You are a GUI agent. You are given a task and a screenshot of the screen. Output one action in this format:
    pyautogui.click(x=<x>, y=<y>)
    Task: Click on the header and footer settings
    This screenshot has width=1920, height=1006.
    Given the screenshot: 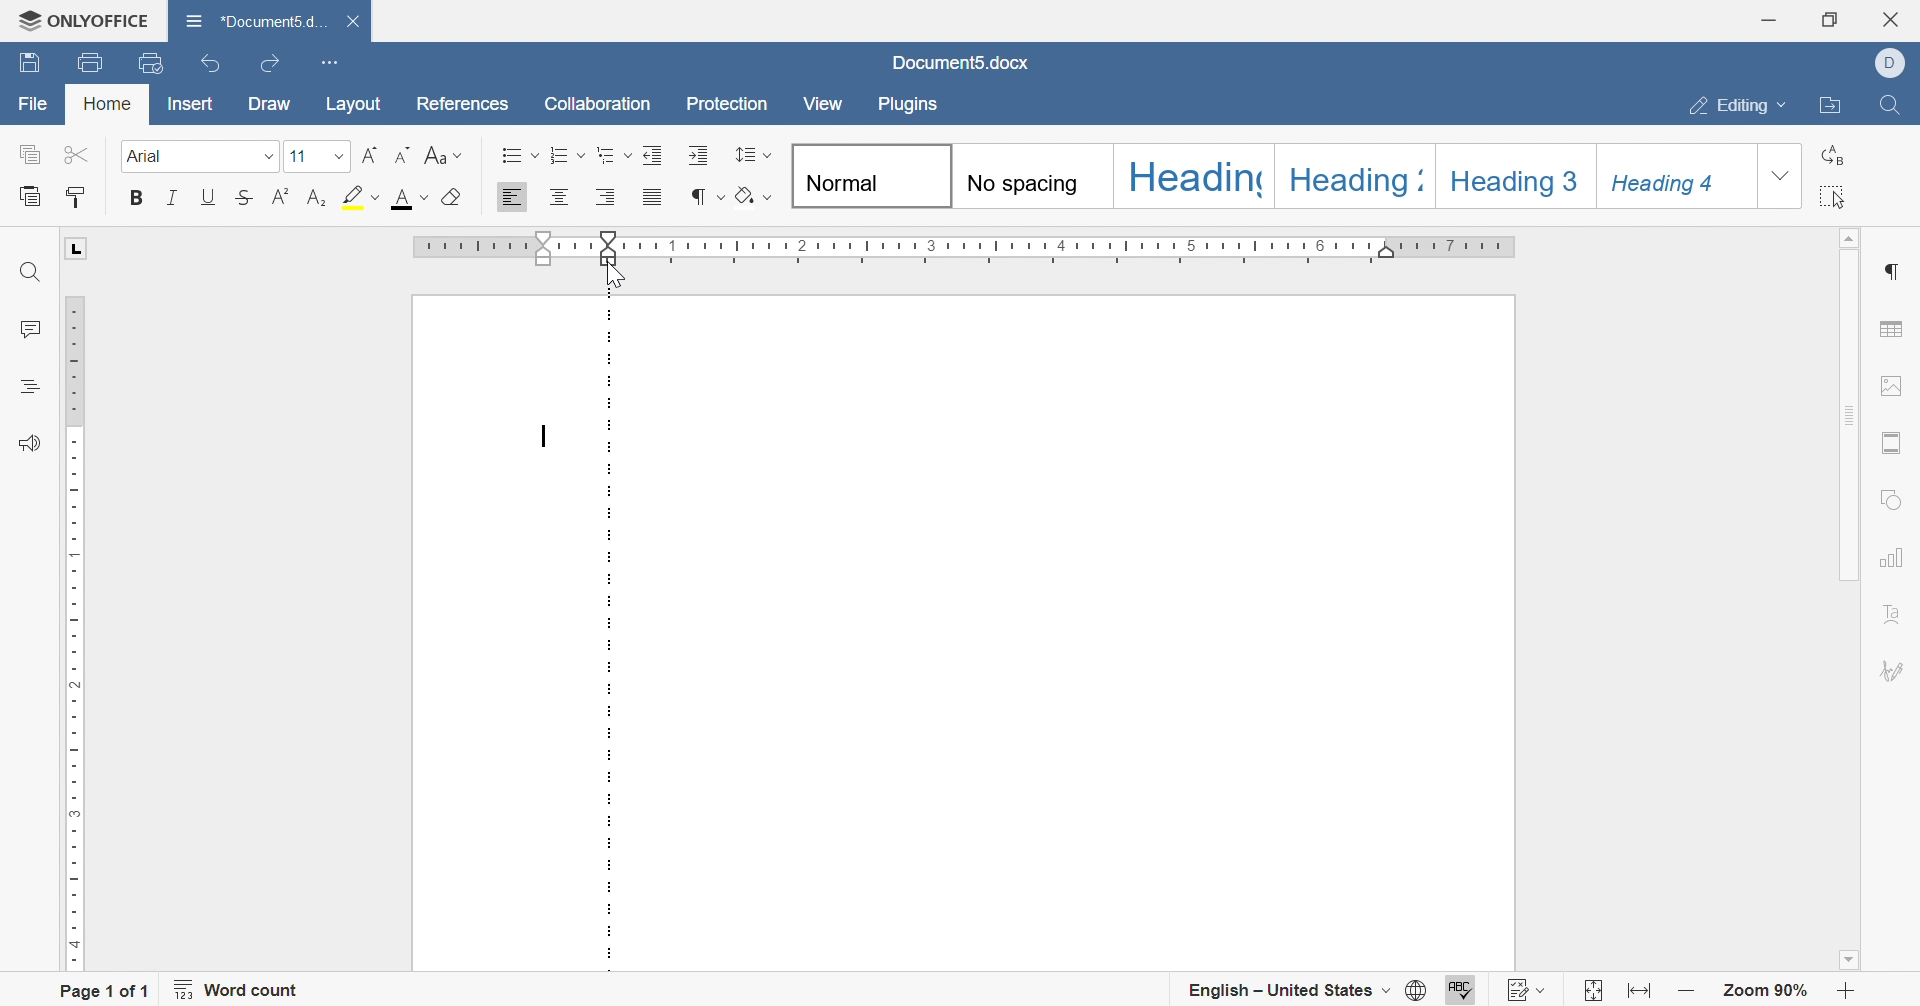 What is the action you would take?
    pyautogui.click(x=1895, y=441)
    